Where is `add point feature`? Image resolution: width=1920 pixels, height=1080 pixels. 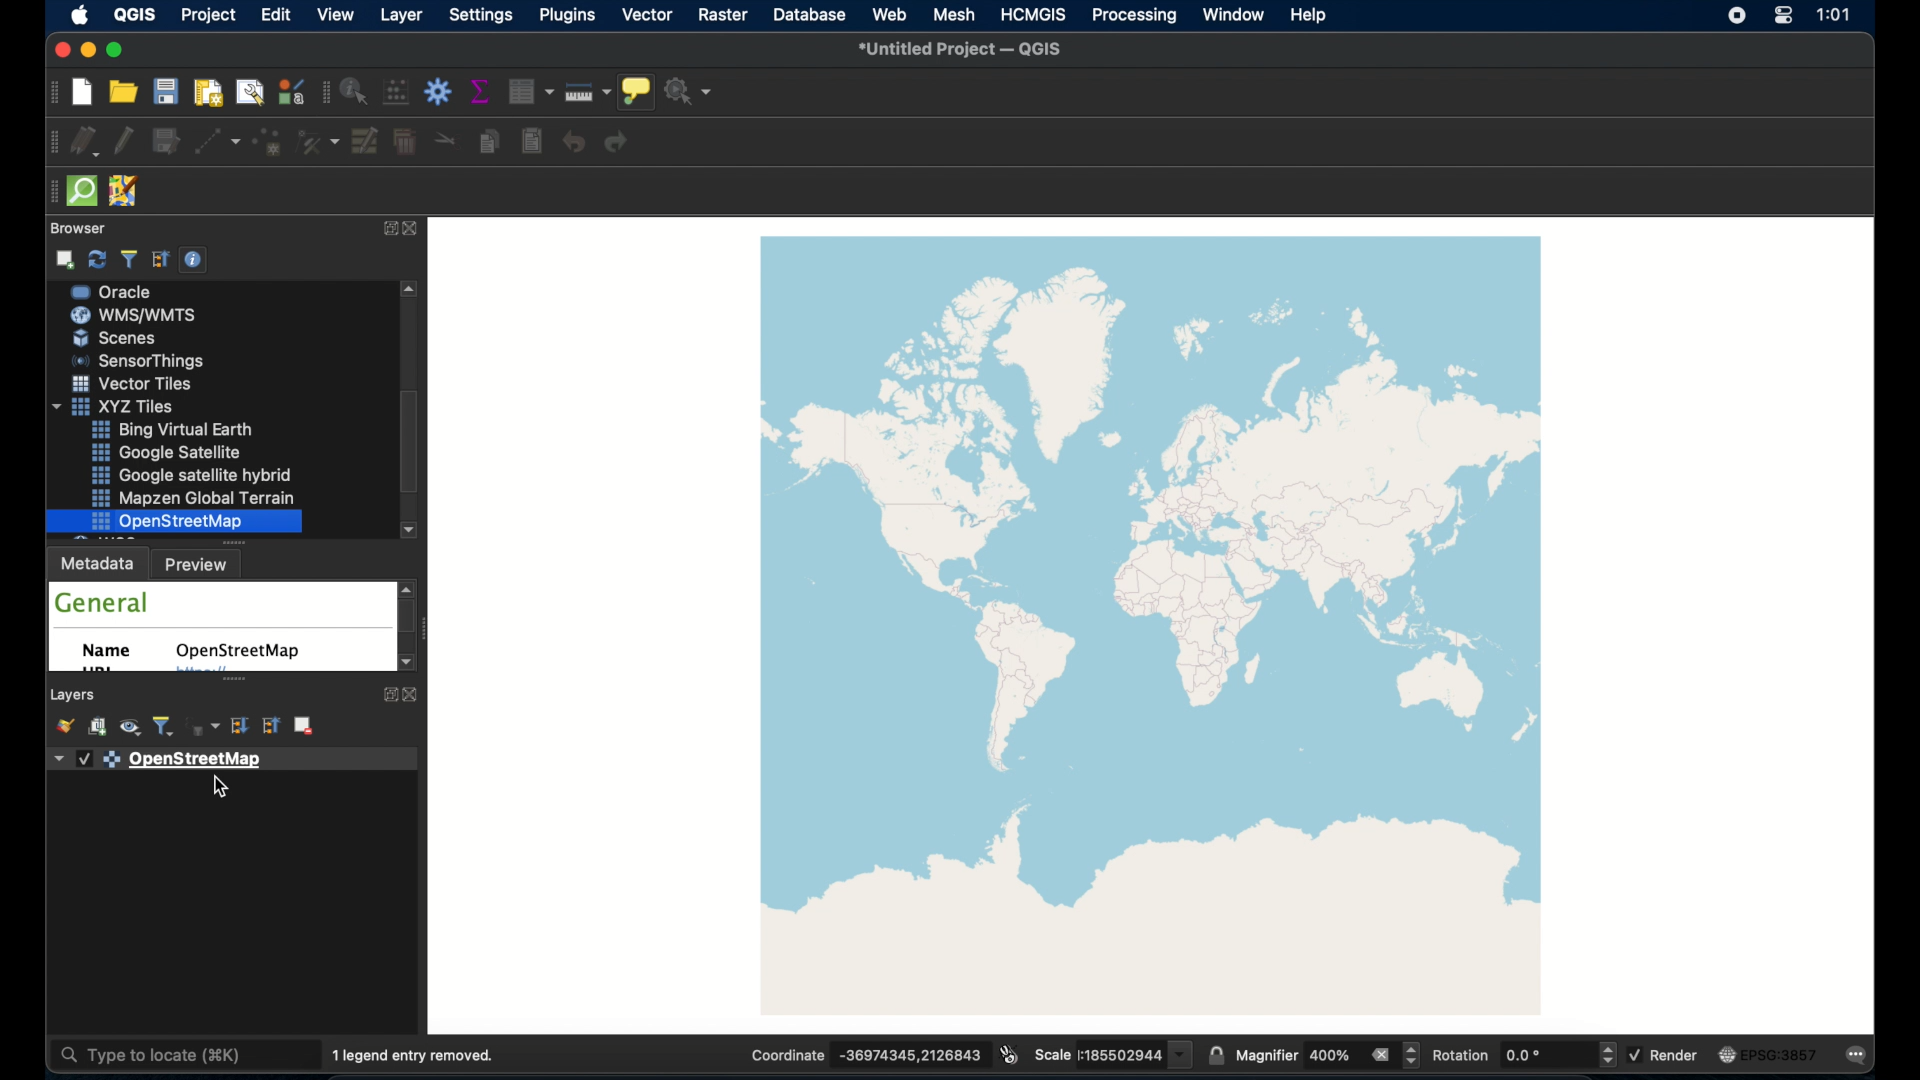
add point feature is located at coordinates (269, 143).